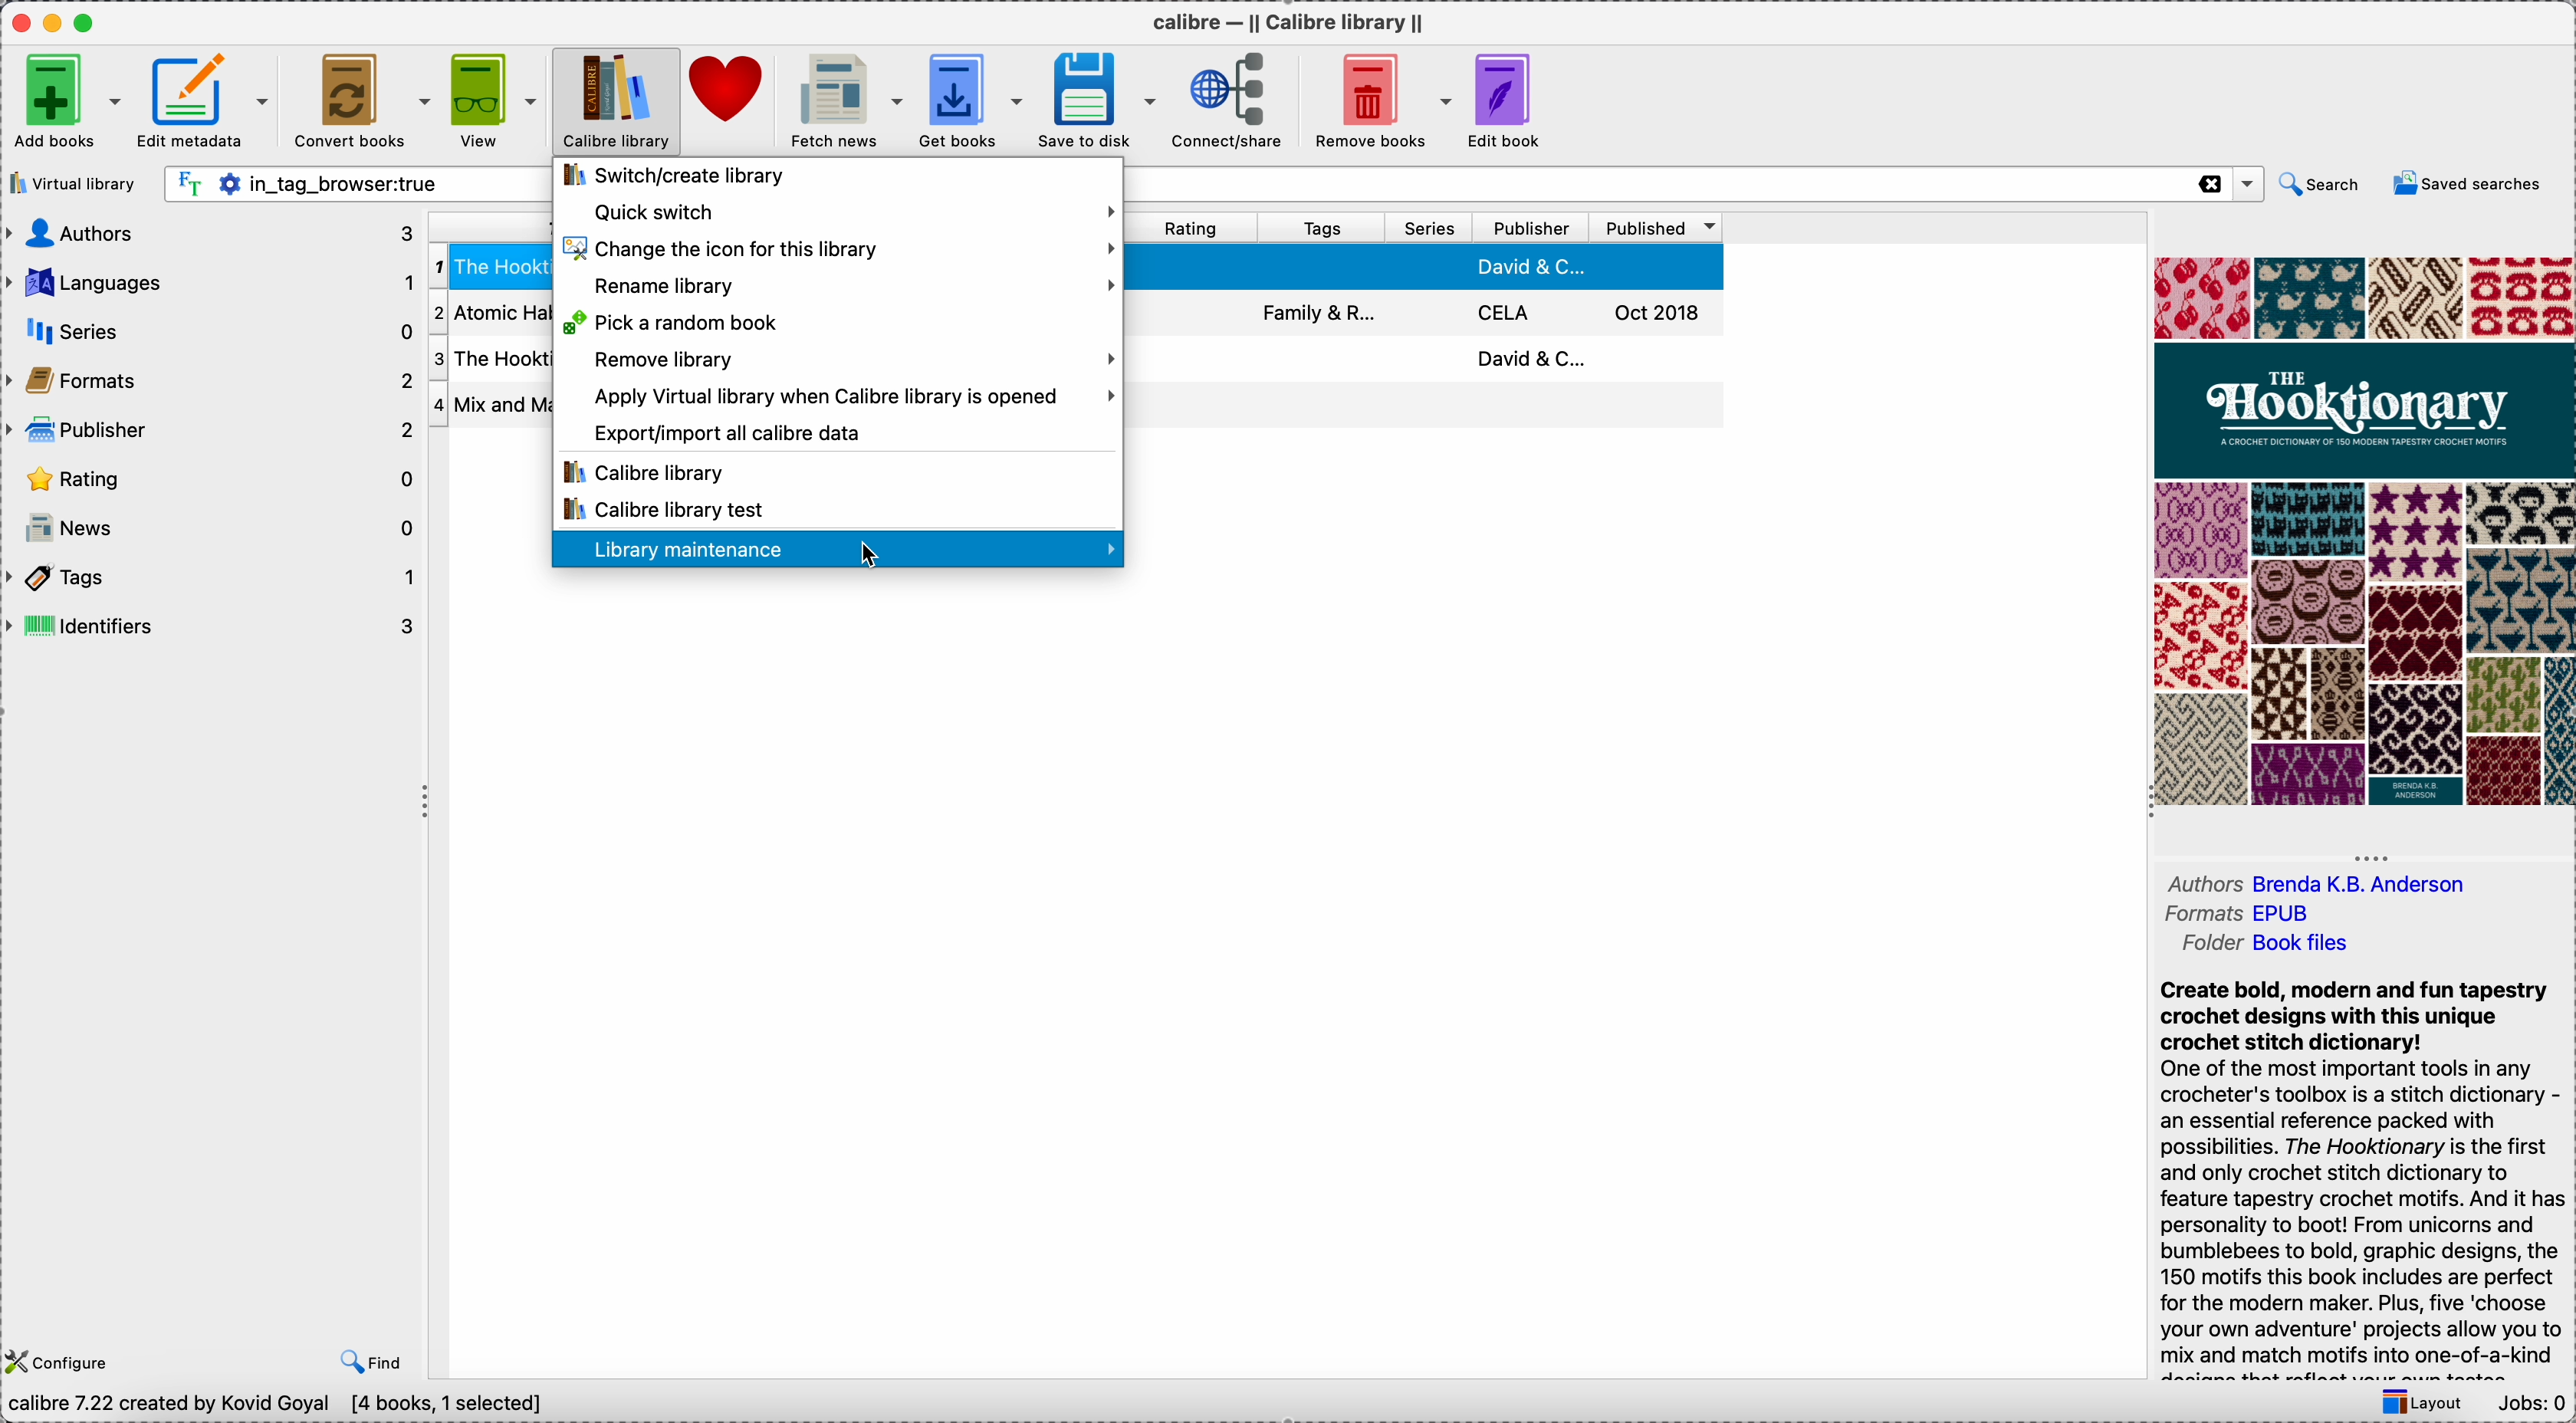 The image size is (2576, 1423). What do you see at coordinates (92, 18) in the screenshot?
I see `maximize app` at bounding box center [92, 18].